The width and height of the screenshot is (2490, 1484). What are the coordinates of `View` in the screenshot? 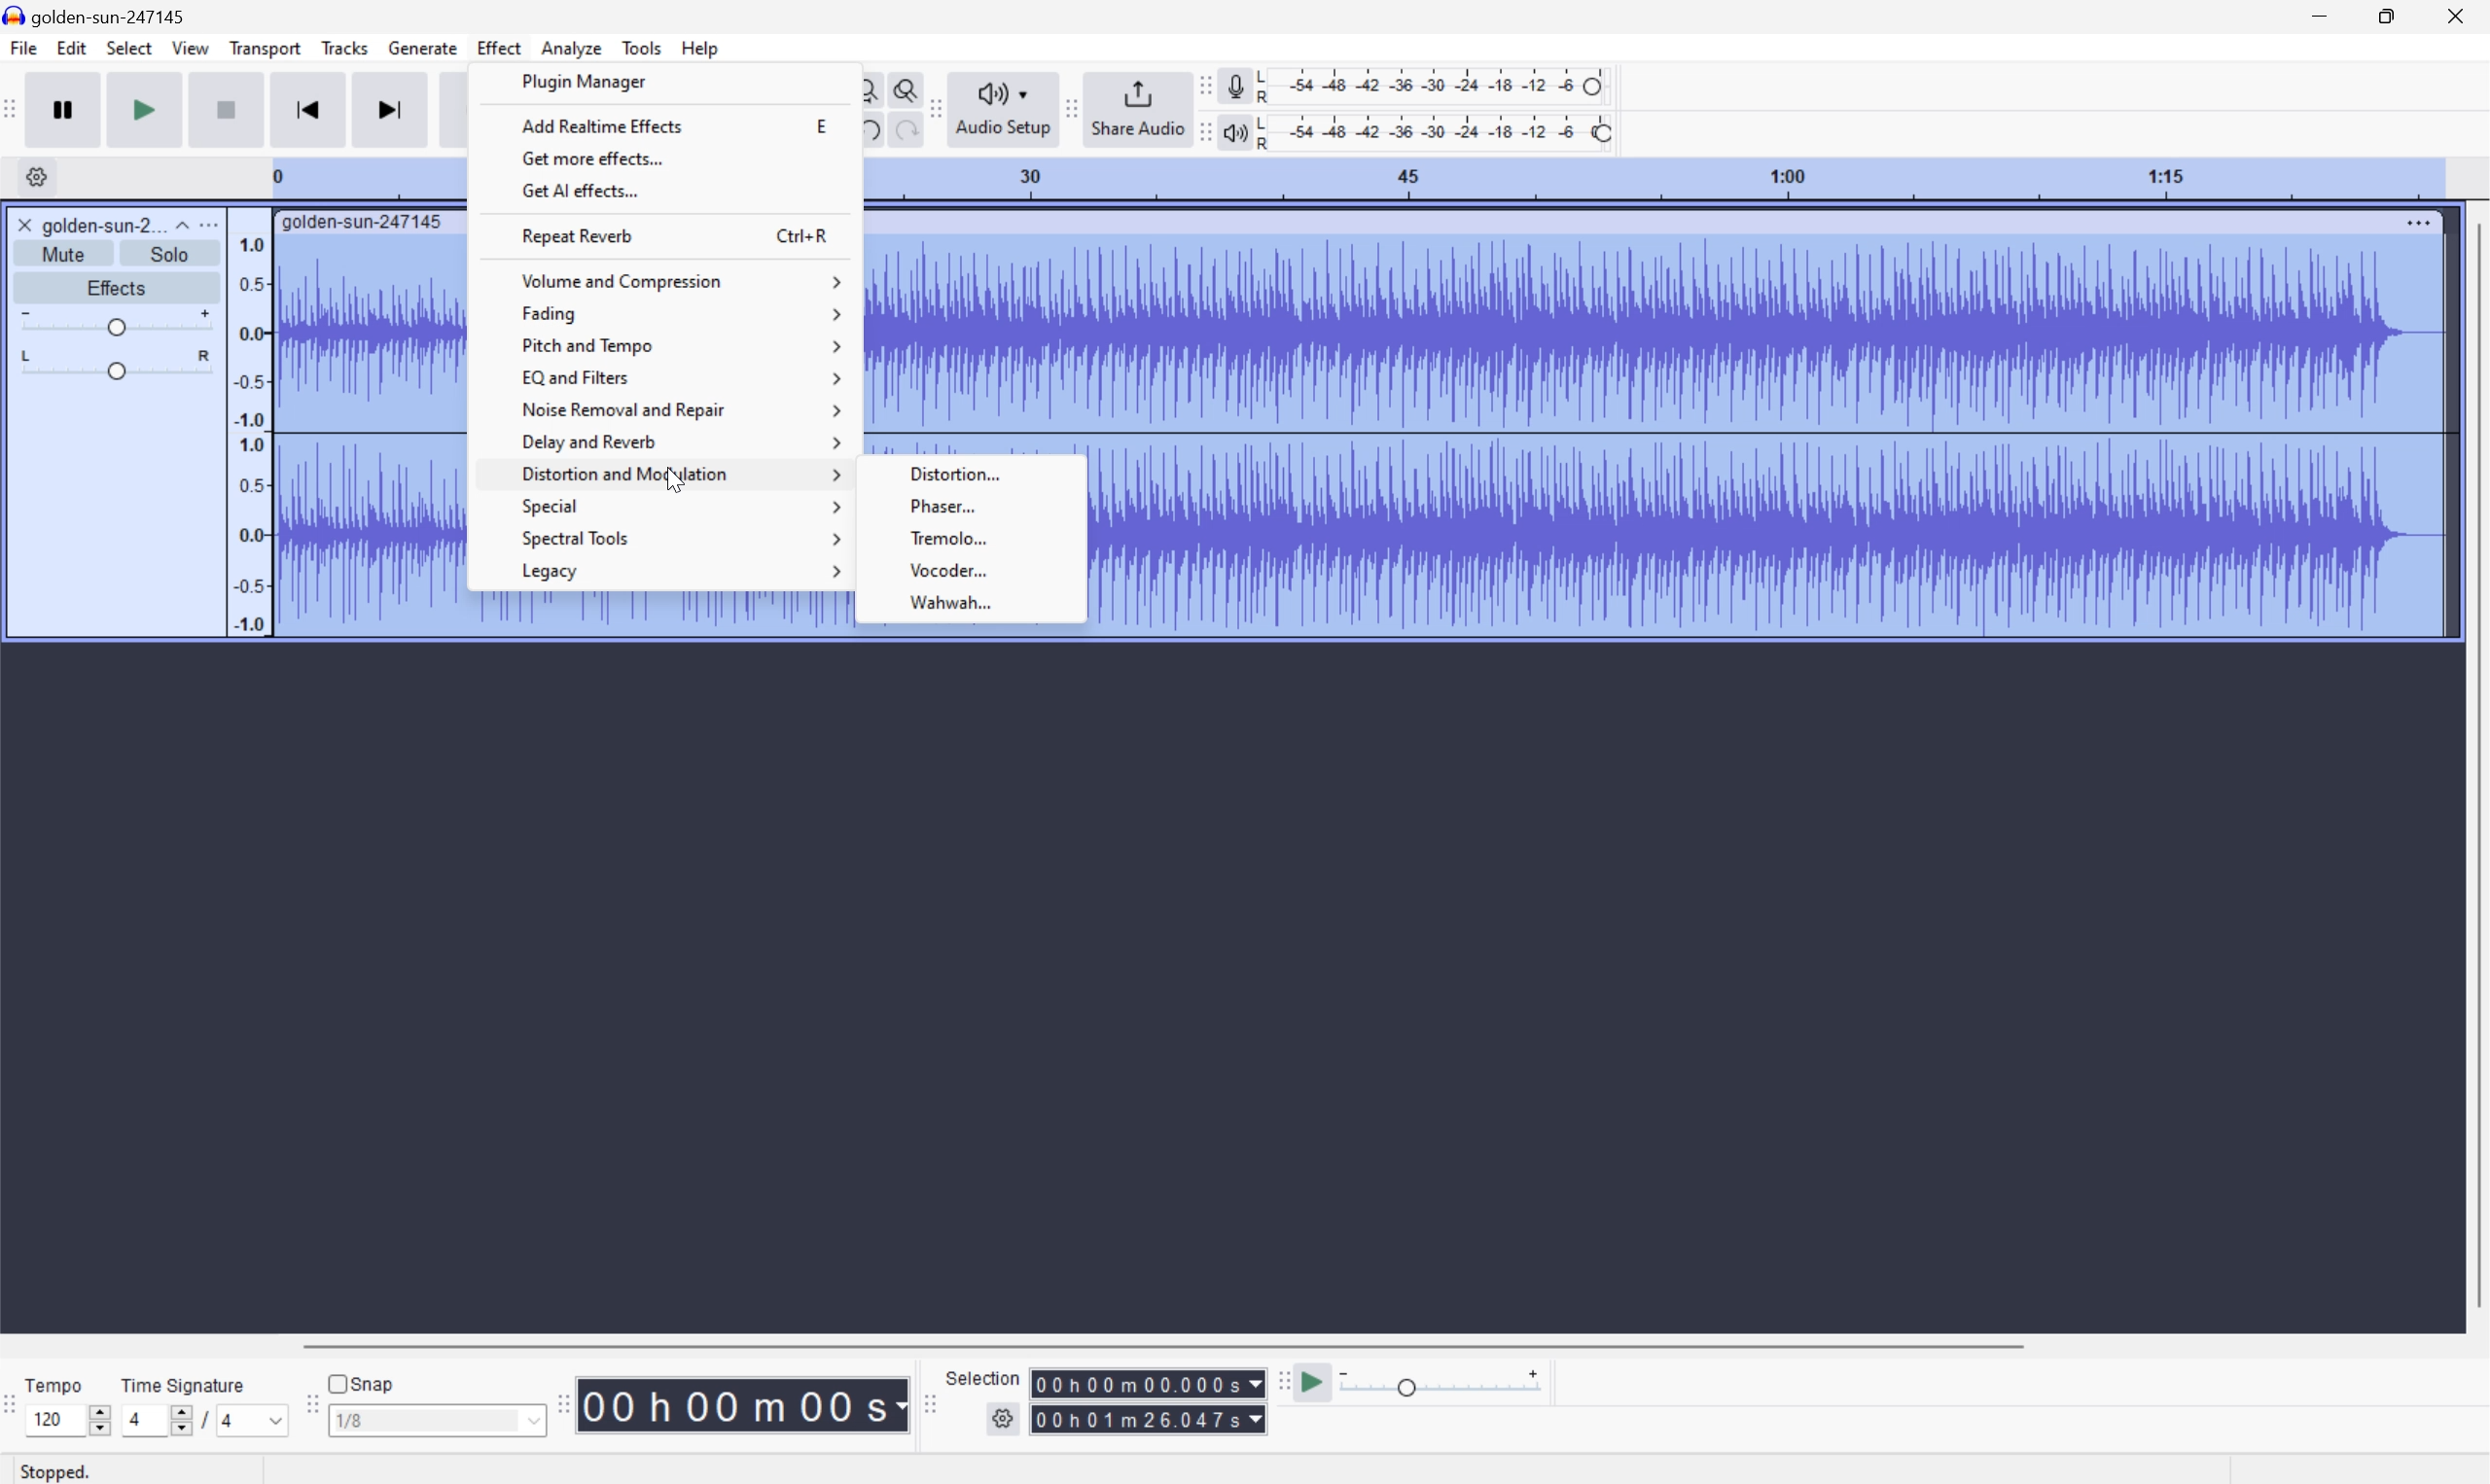 It's located at (192, 49).